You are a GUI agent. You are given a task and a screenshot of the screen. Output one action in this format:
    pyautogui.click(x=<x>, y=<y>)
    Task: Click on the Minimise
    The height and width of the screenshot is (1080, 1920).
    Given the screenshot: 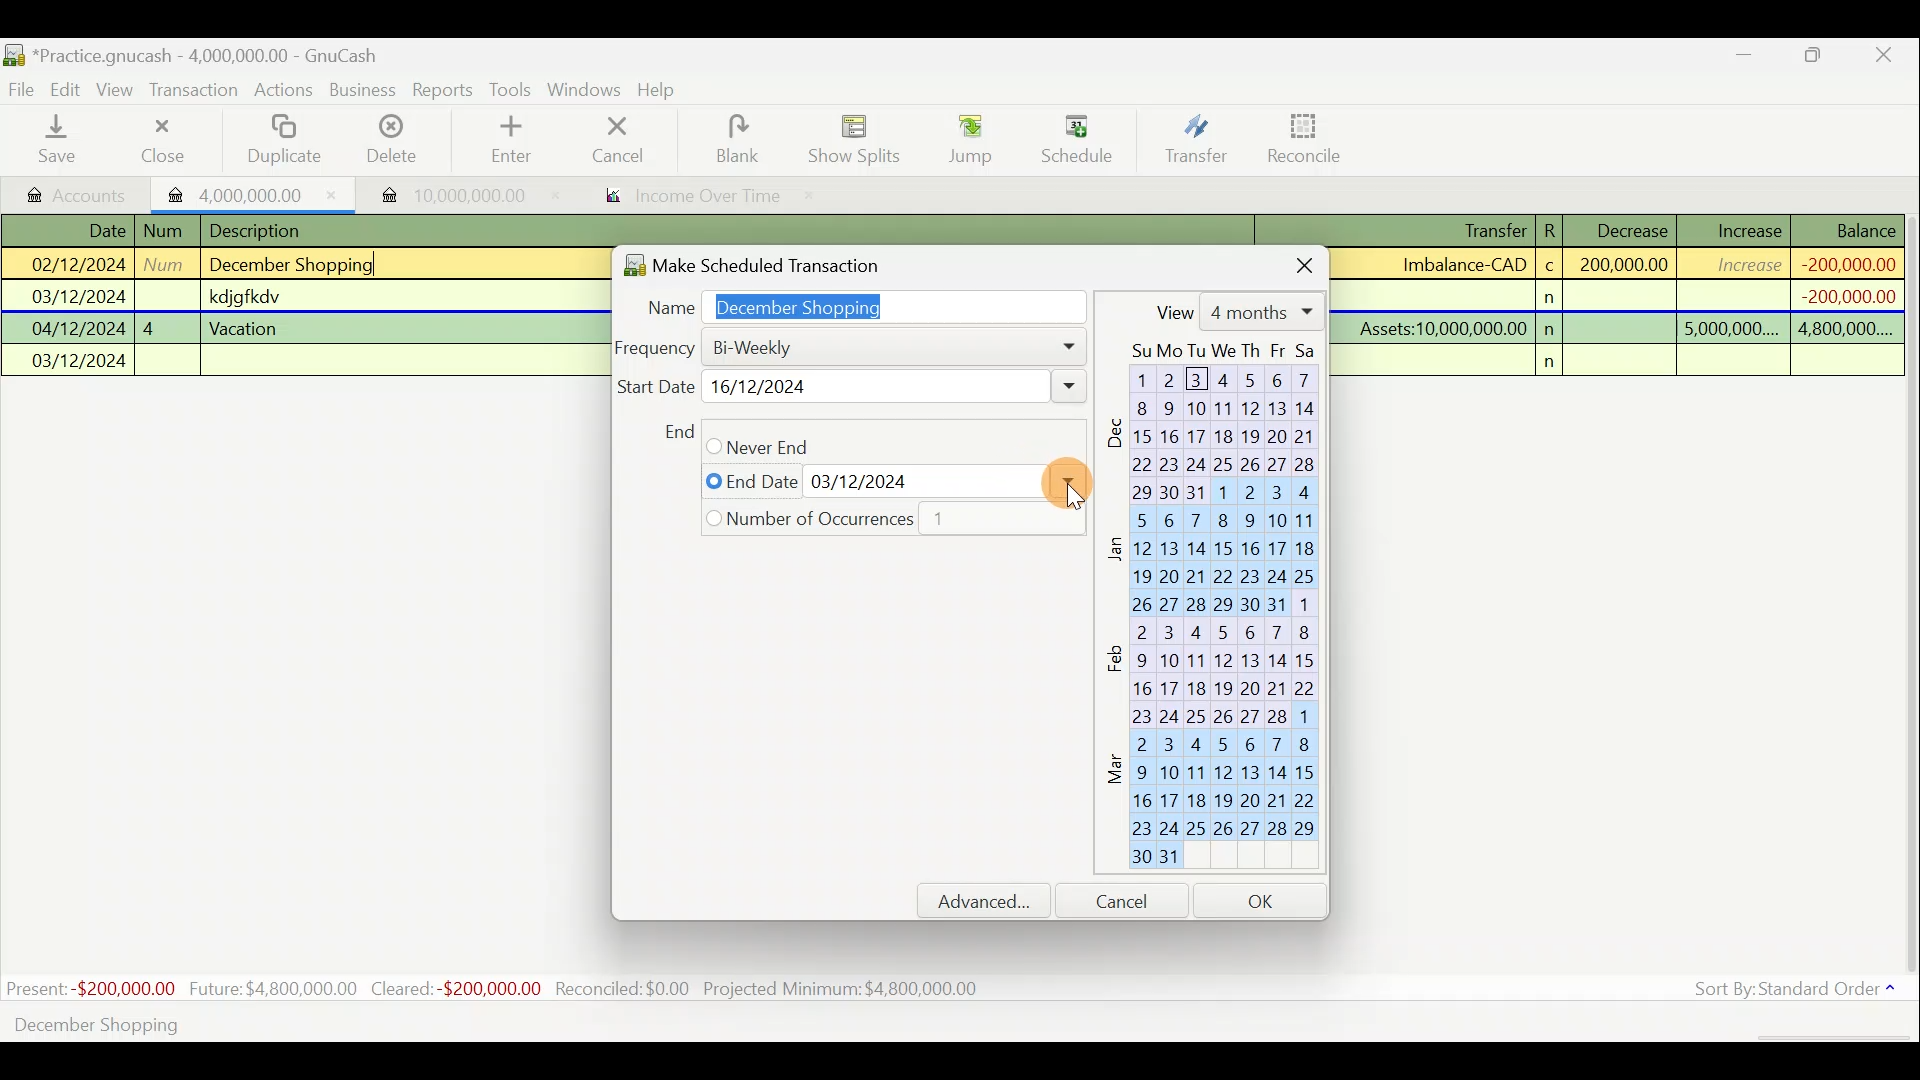 What is the action you would take?
    pyautogui.click(x=1745, y=59)
    